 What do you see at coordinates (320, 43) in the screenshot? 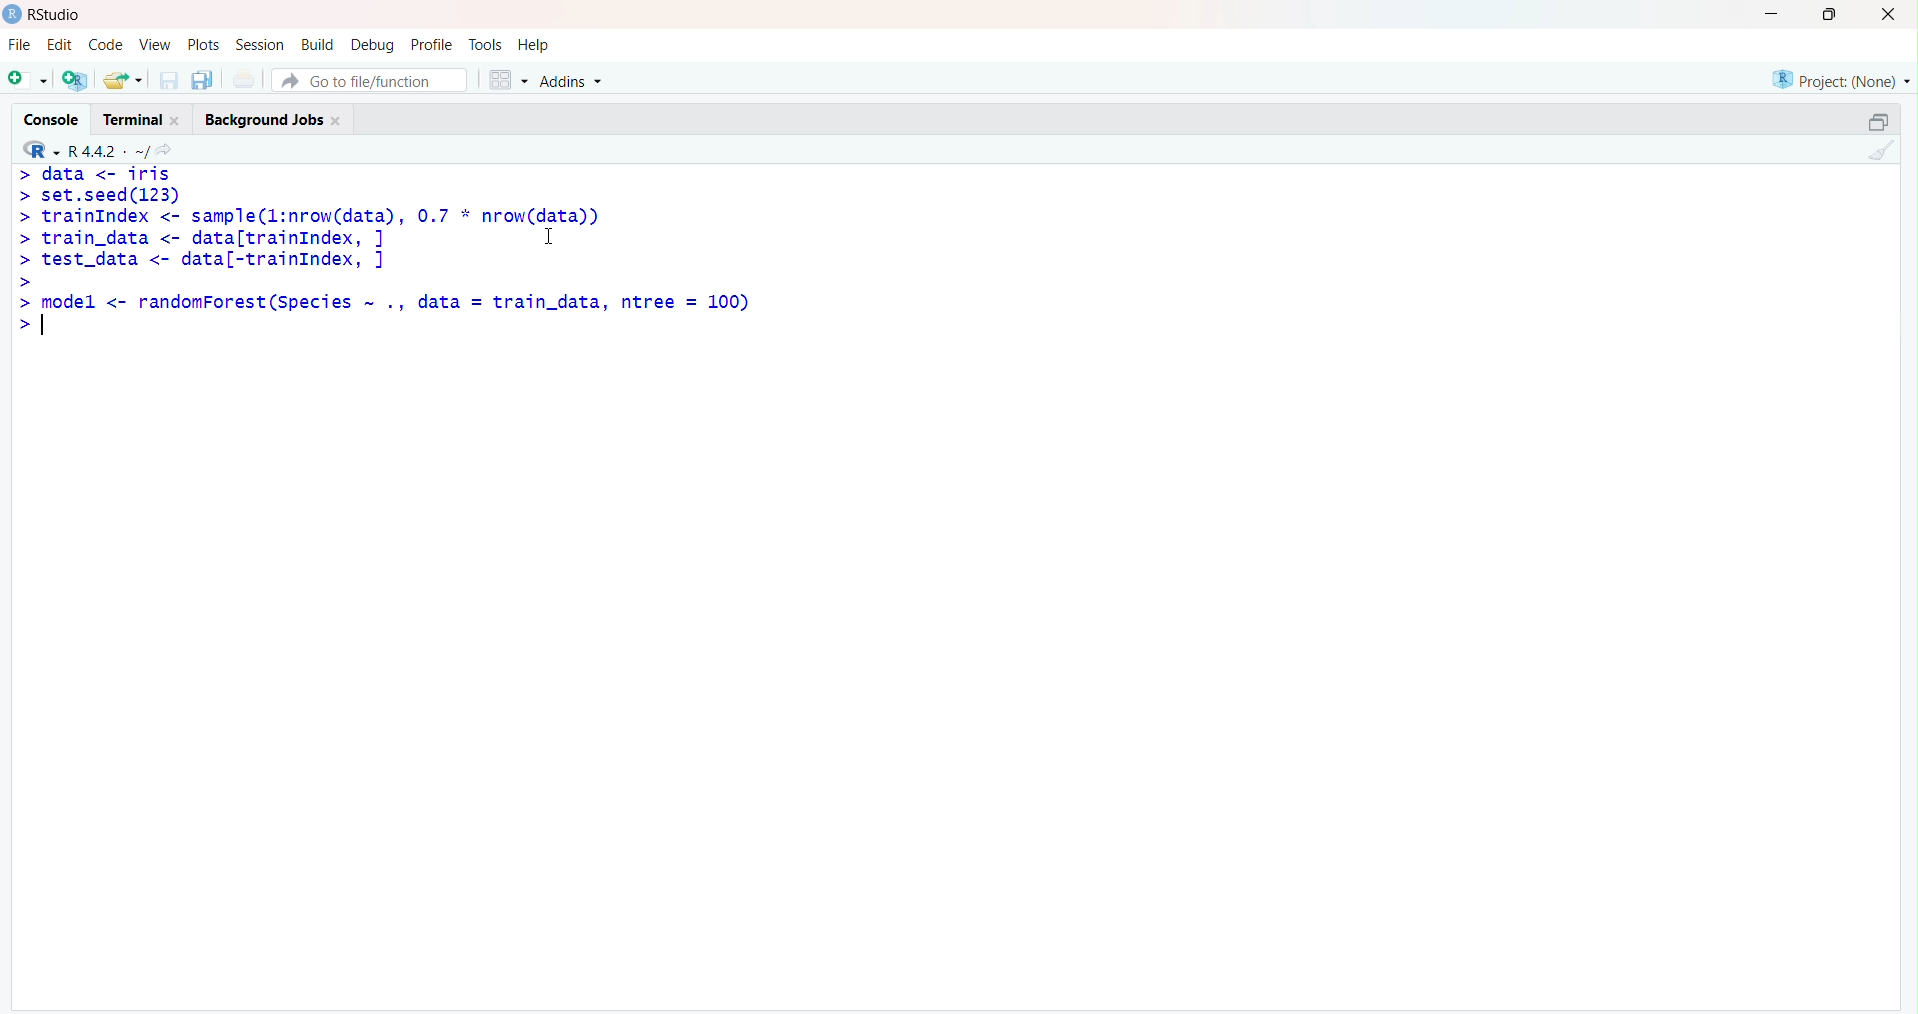
I see `Build` at bounding box center [320, 43].